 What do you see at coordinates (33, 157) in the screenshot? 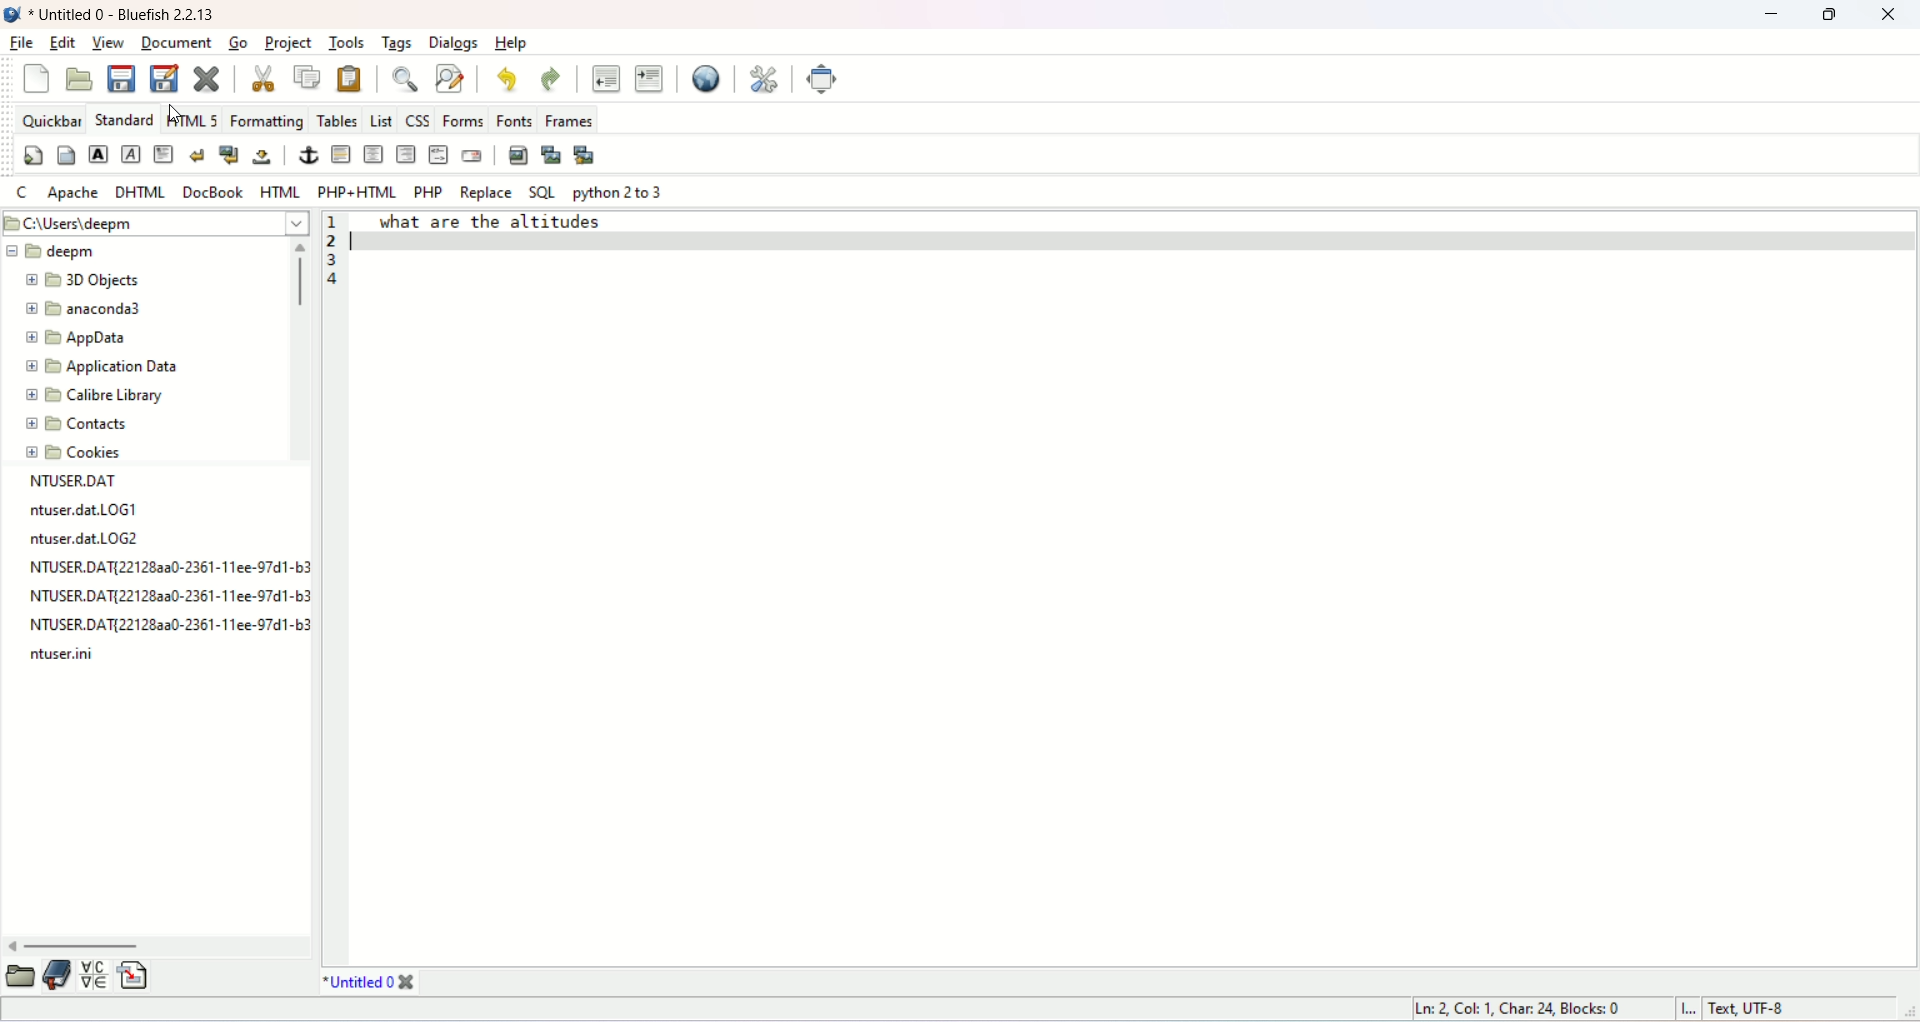
I see `quickstart` at bounding box center [33, 157].